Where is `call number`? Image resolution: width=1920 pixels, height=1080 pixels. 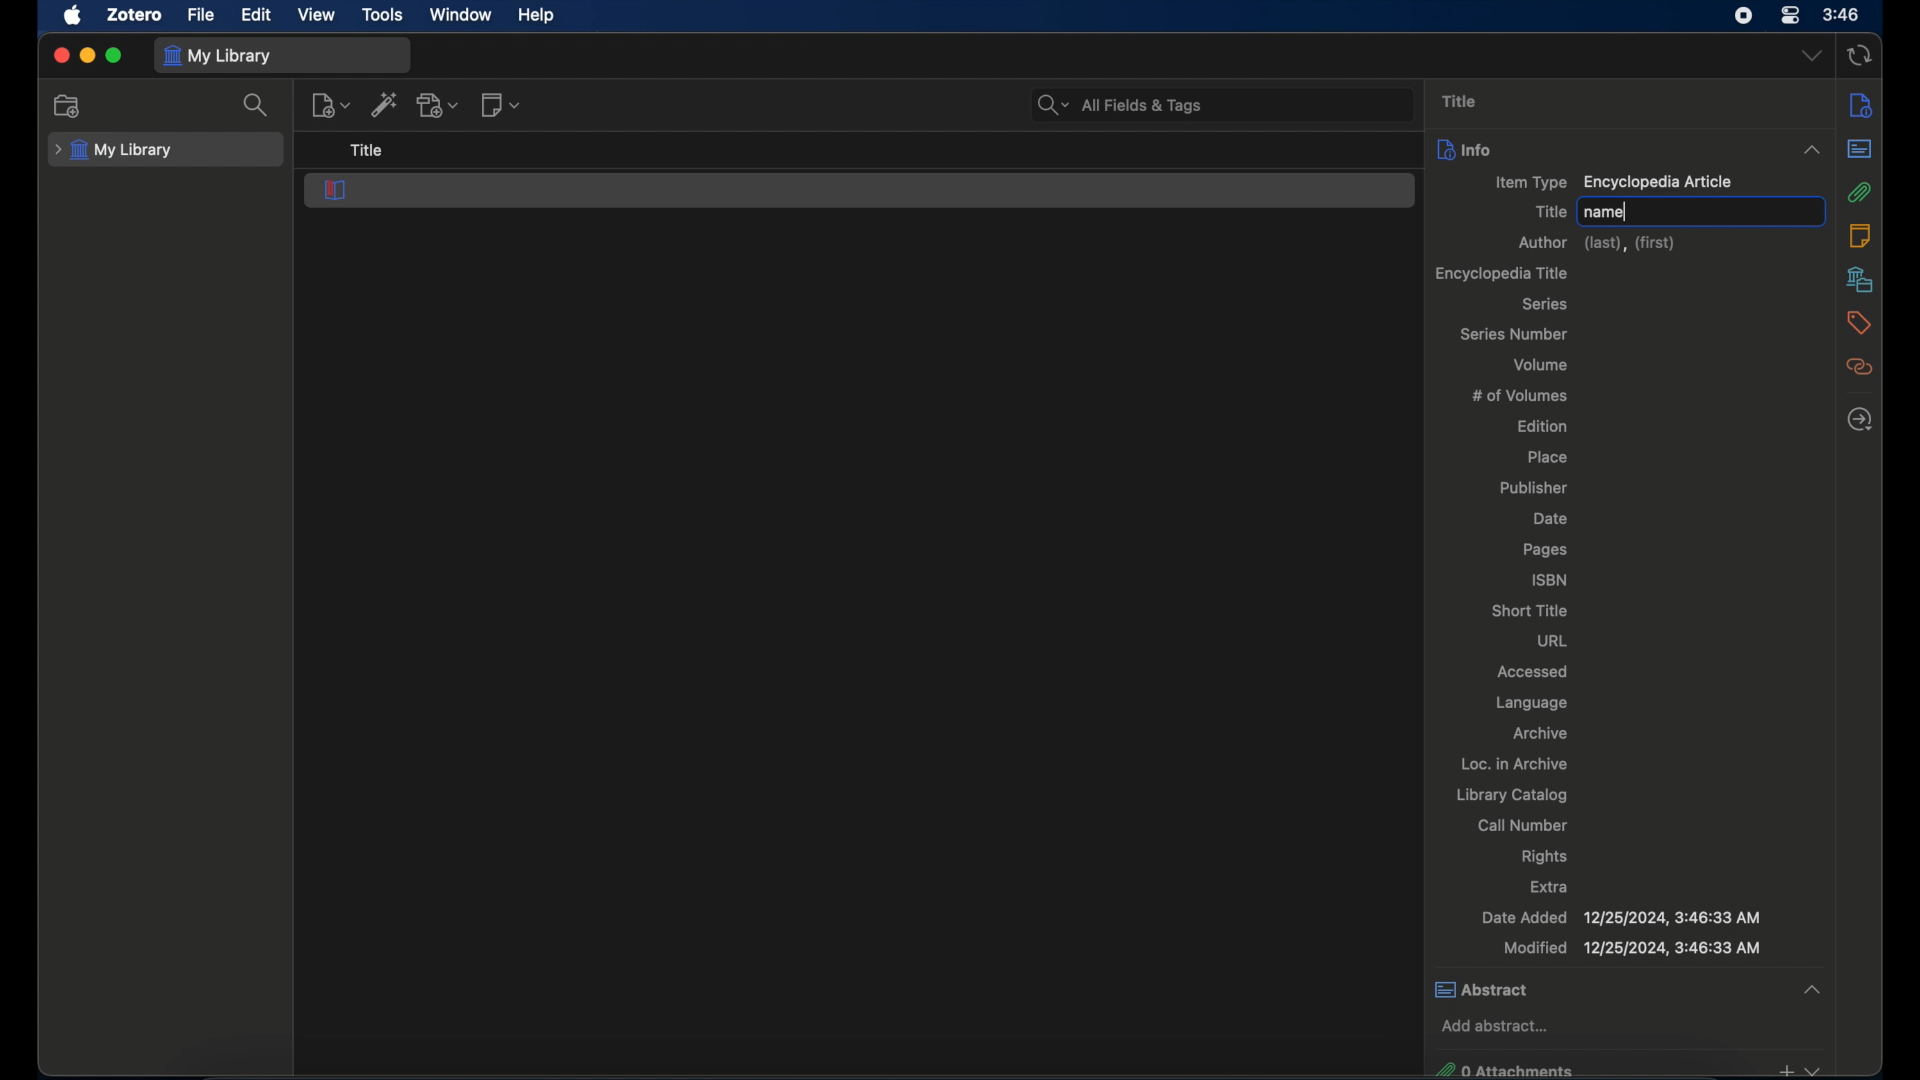
call number is located at coordinates (1524, 825).